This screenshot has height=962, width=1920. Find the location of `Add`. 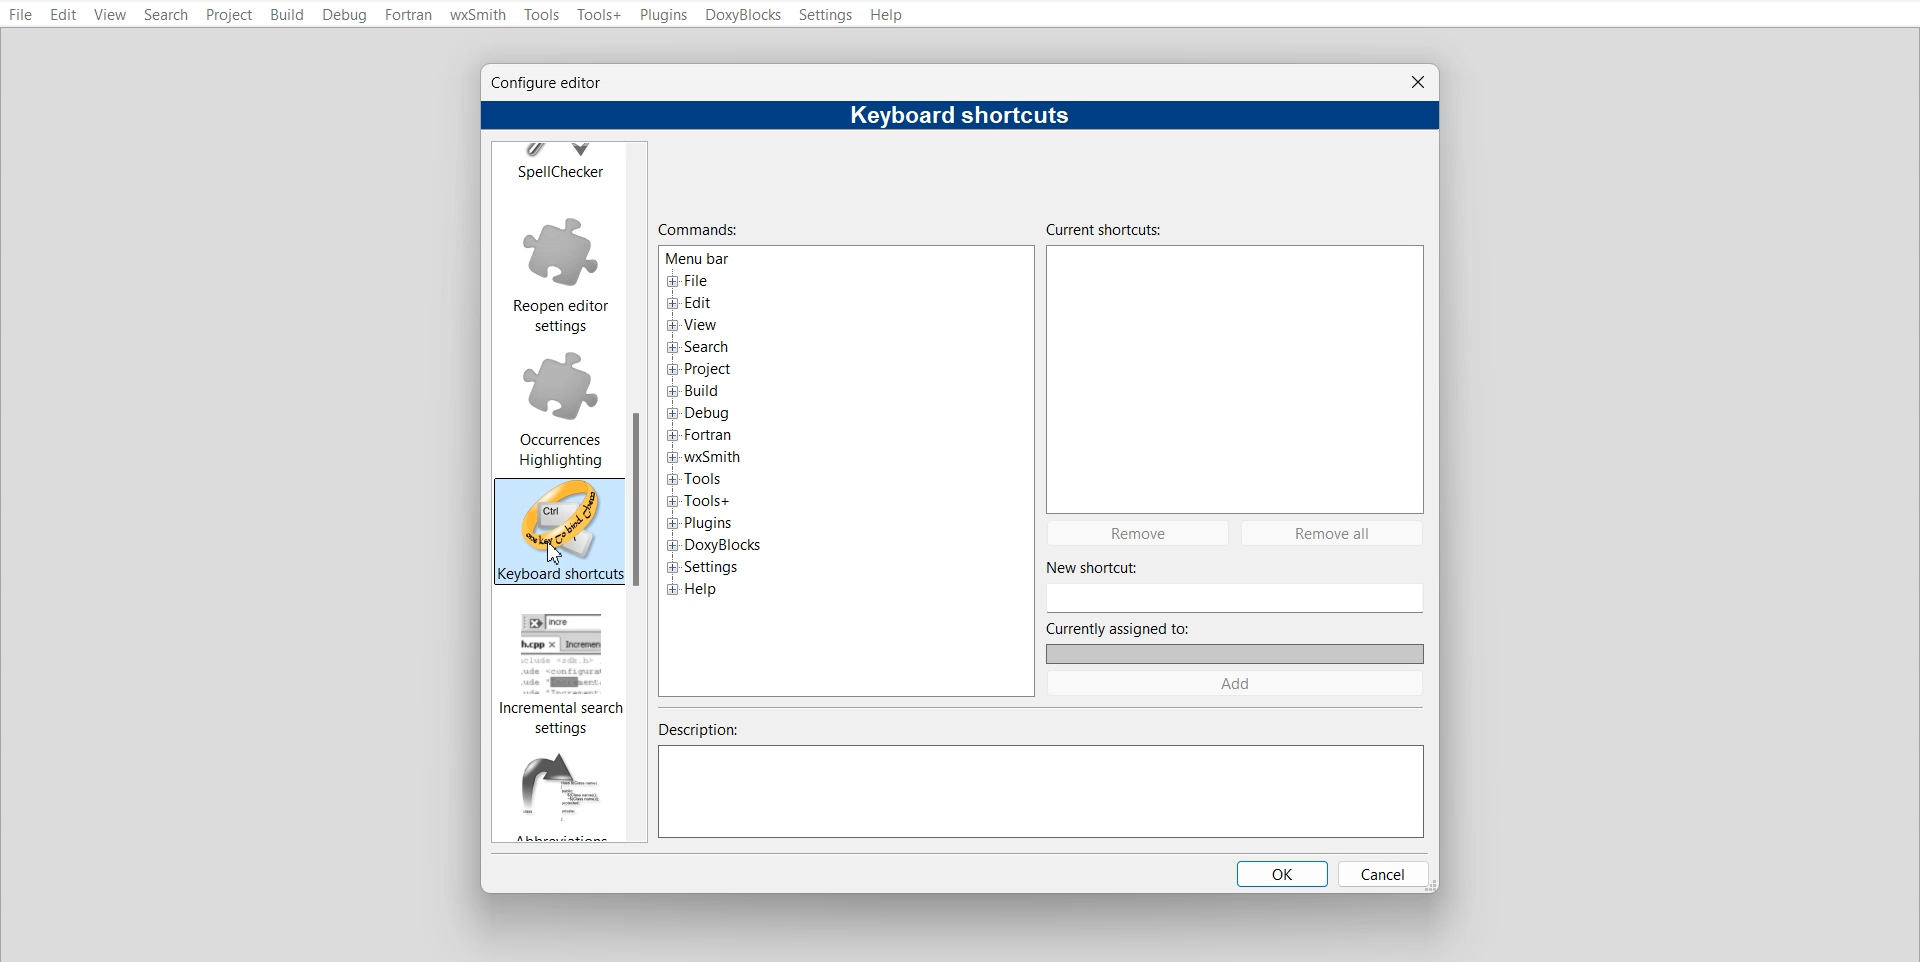

Add is located at coordinates (1235, 684).